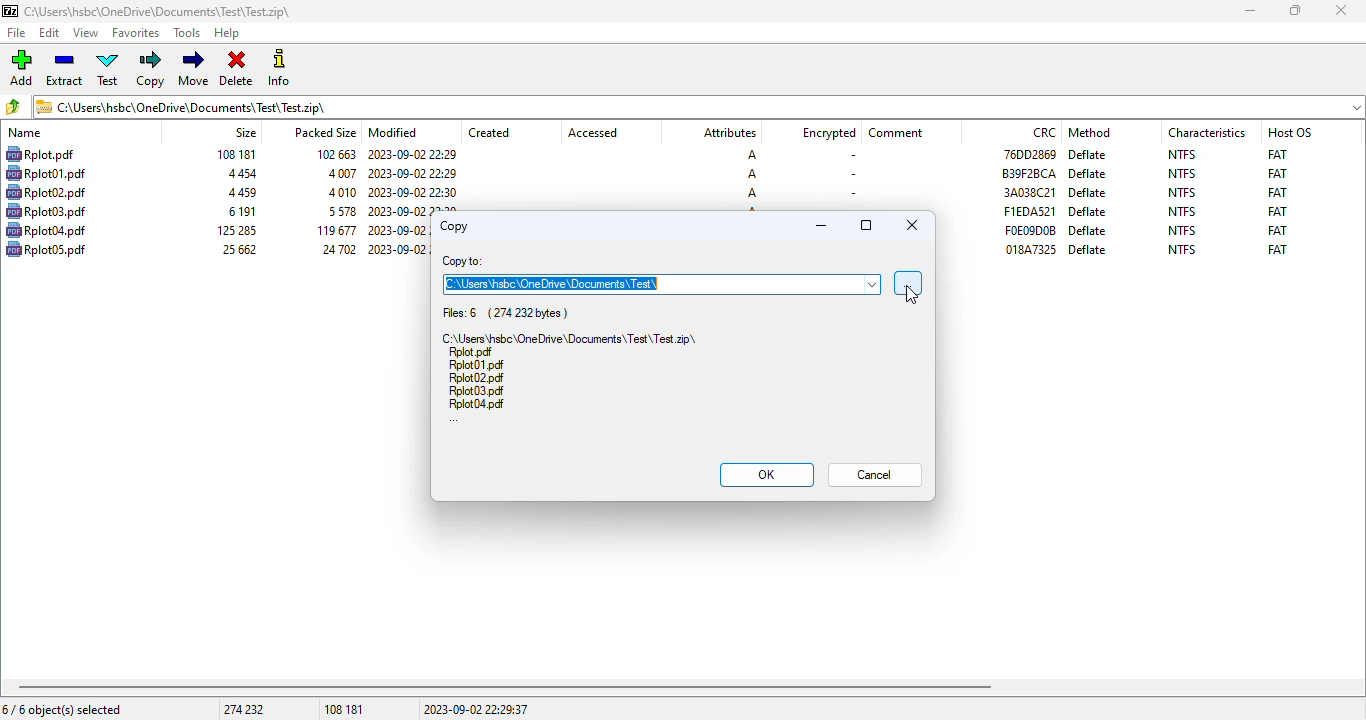 This screenshot has height=720, width=1366. I want to click on file, so click(477, 391).